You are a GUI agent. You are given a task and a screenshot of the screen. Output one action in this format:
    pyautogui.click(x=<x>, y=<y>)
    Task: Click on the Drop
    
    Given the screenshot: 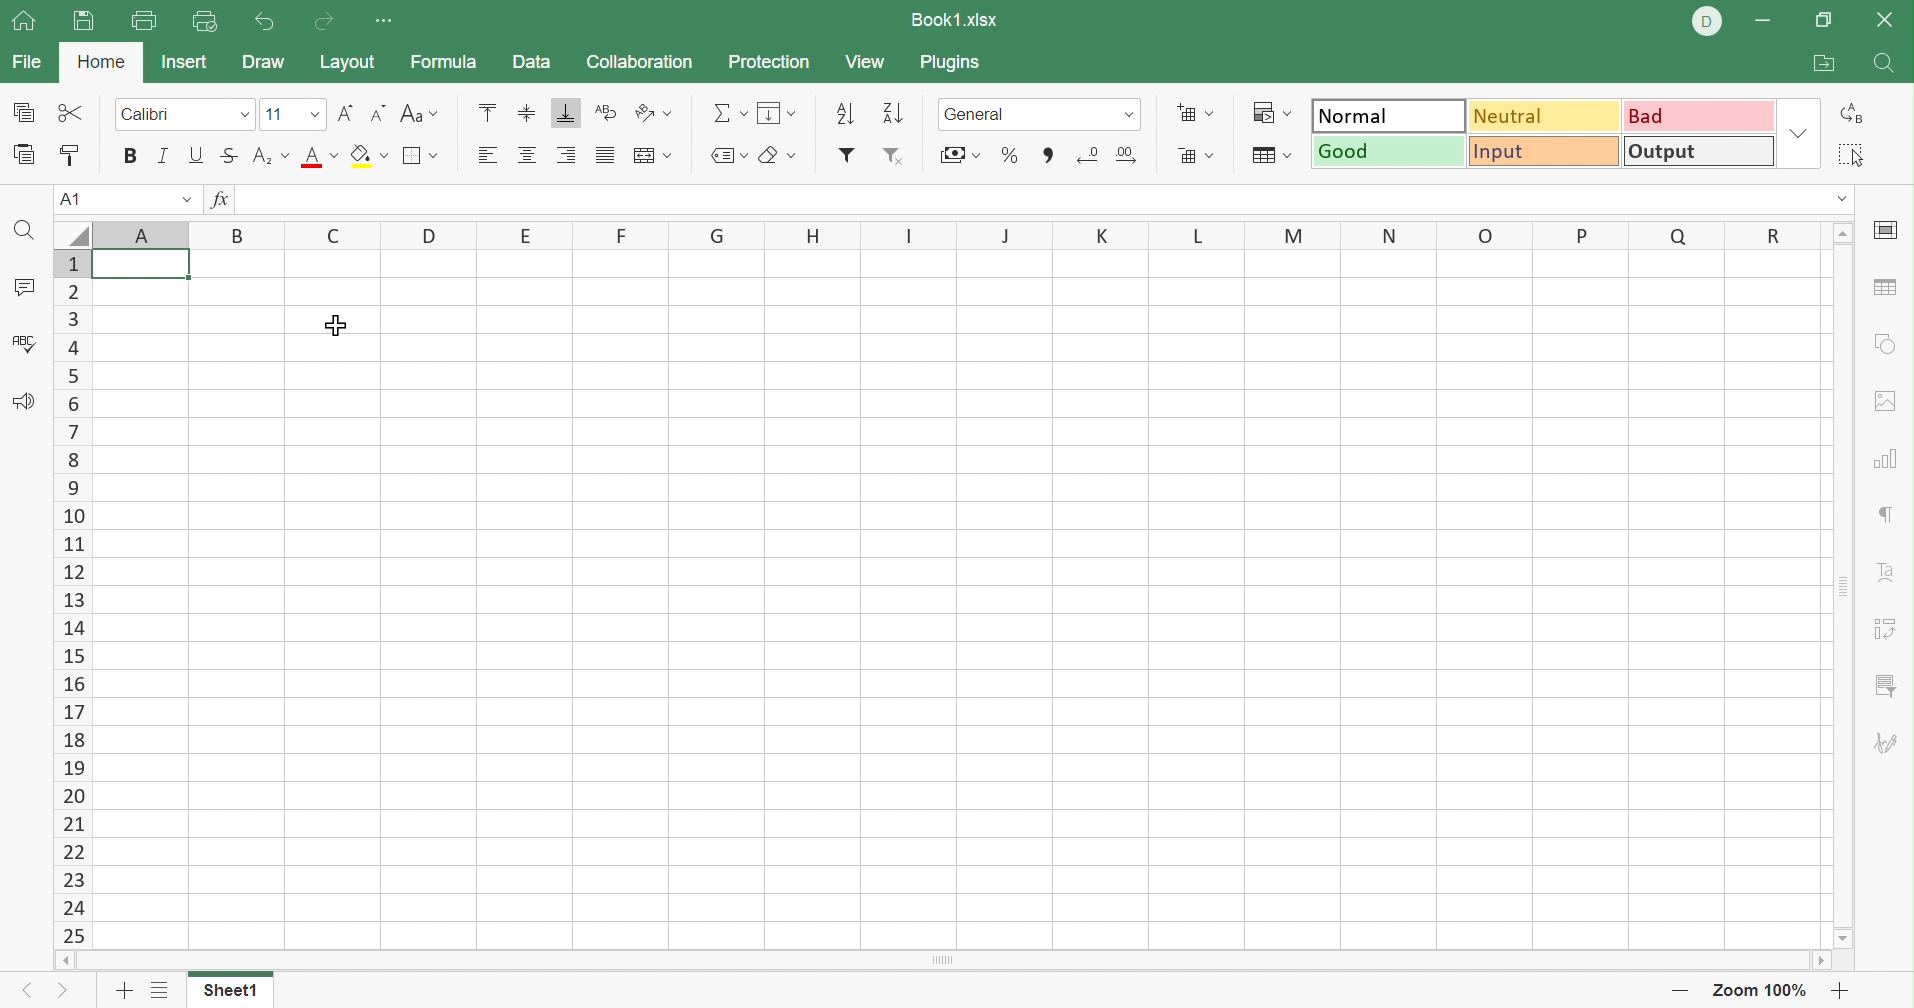 What is the action you would take?
    pyautogui.click(x=1798, y=132)
    